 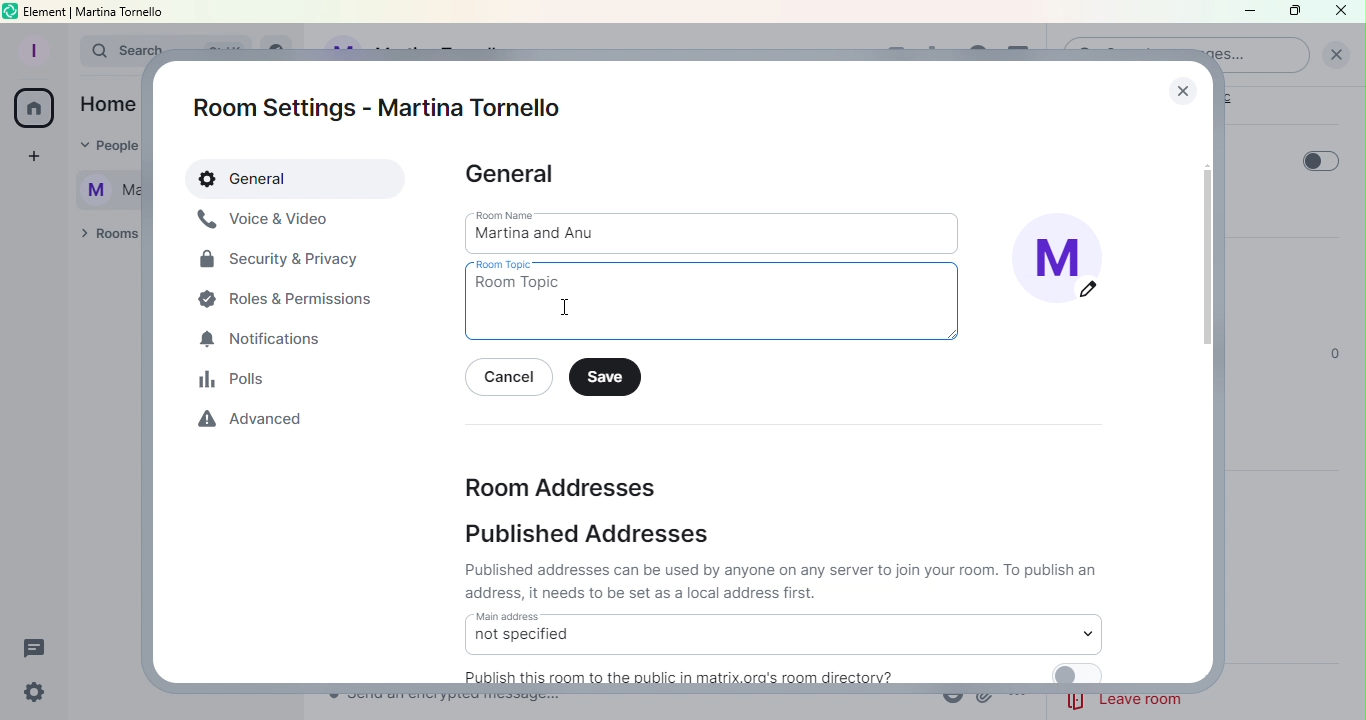 What do you see at coordinates (1341, 11) in the screenshot?
I see `Close` at bounding box center [1341, 11].